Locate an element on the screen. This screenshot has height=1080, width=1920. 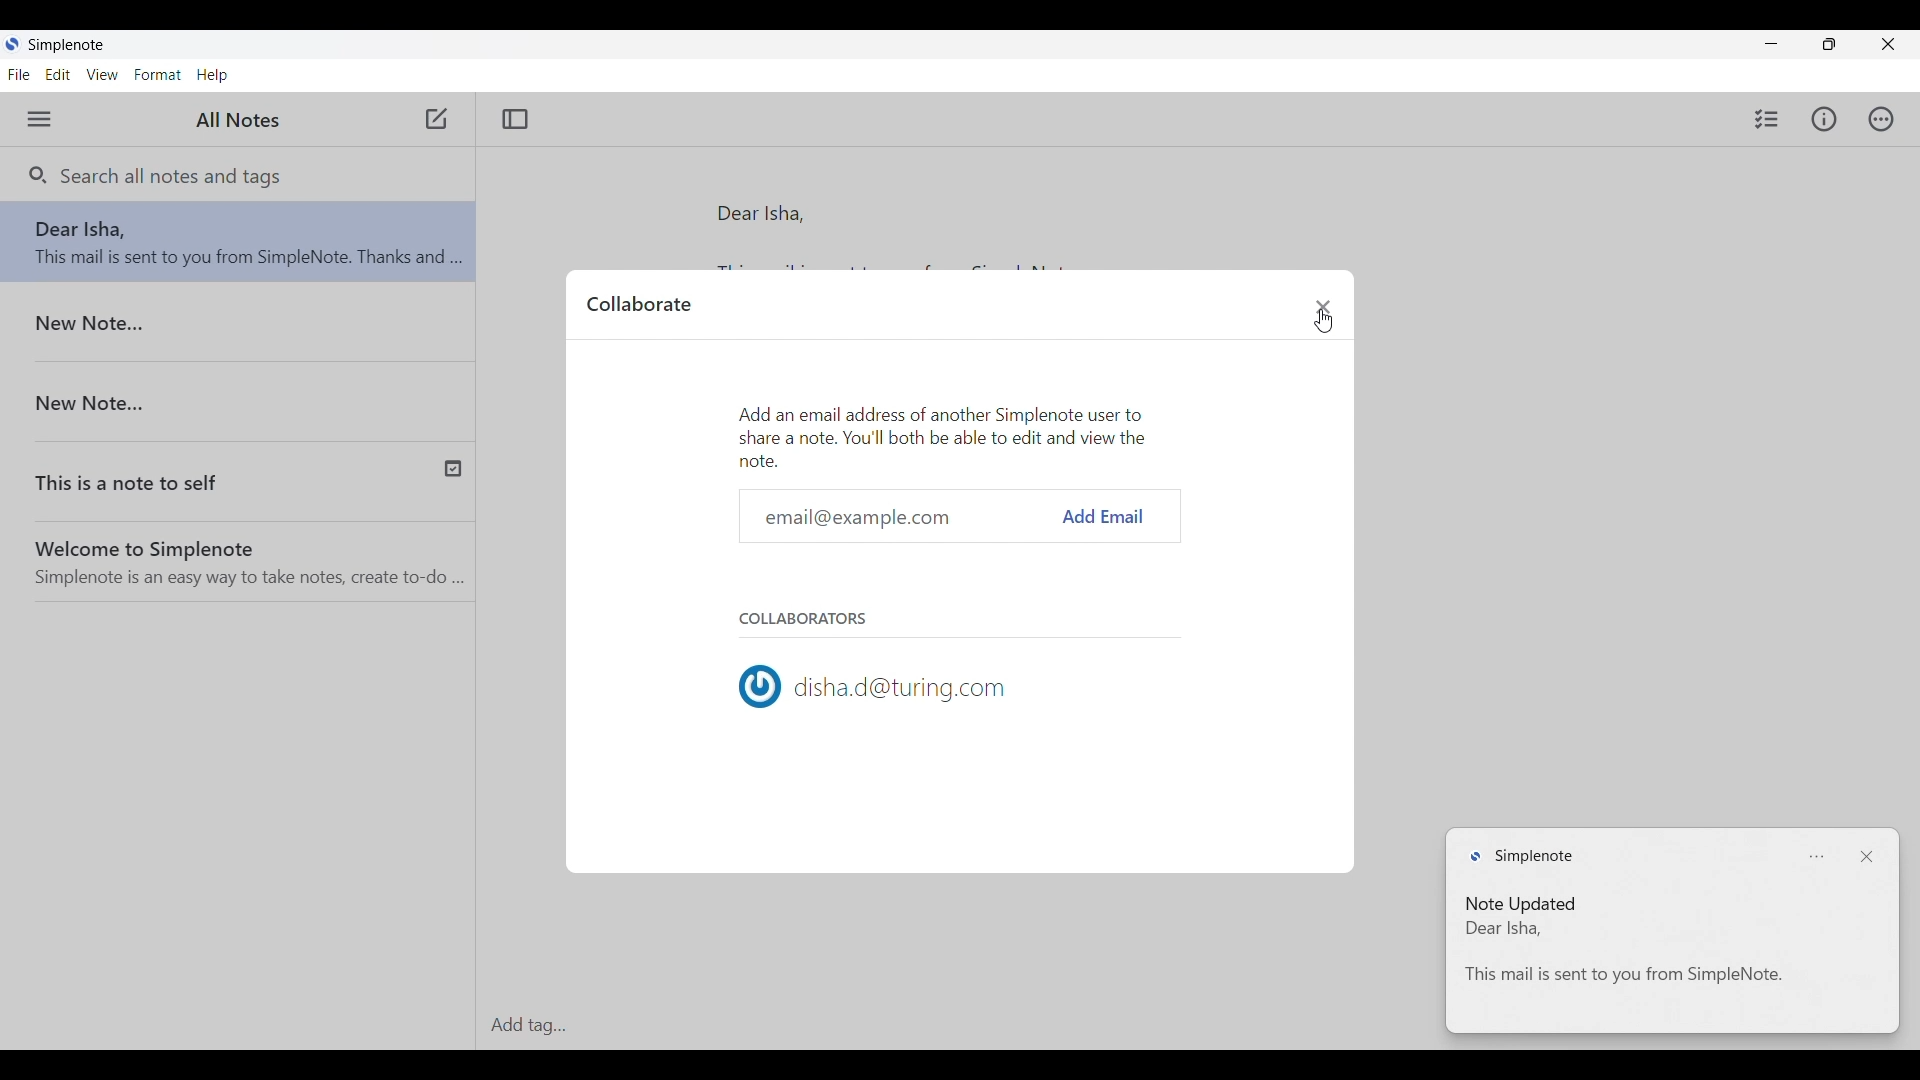
disha.d@turing.com  is located at coordinates (873, 687).